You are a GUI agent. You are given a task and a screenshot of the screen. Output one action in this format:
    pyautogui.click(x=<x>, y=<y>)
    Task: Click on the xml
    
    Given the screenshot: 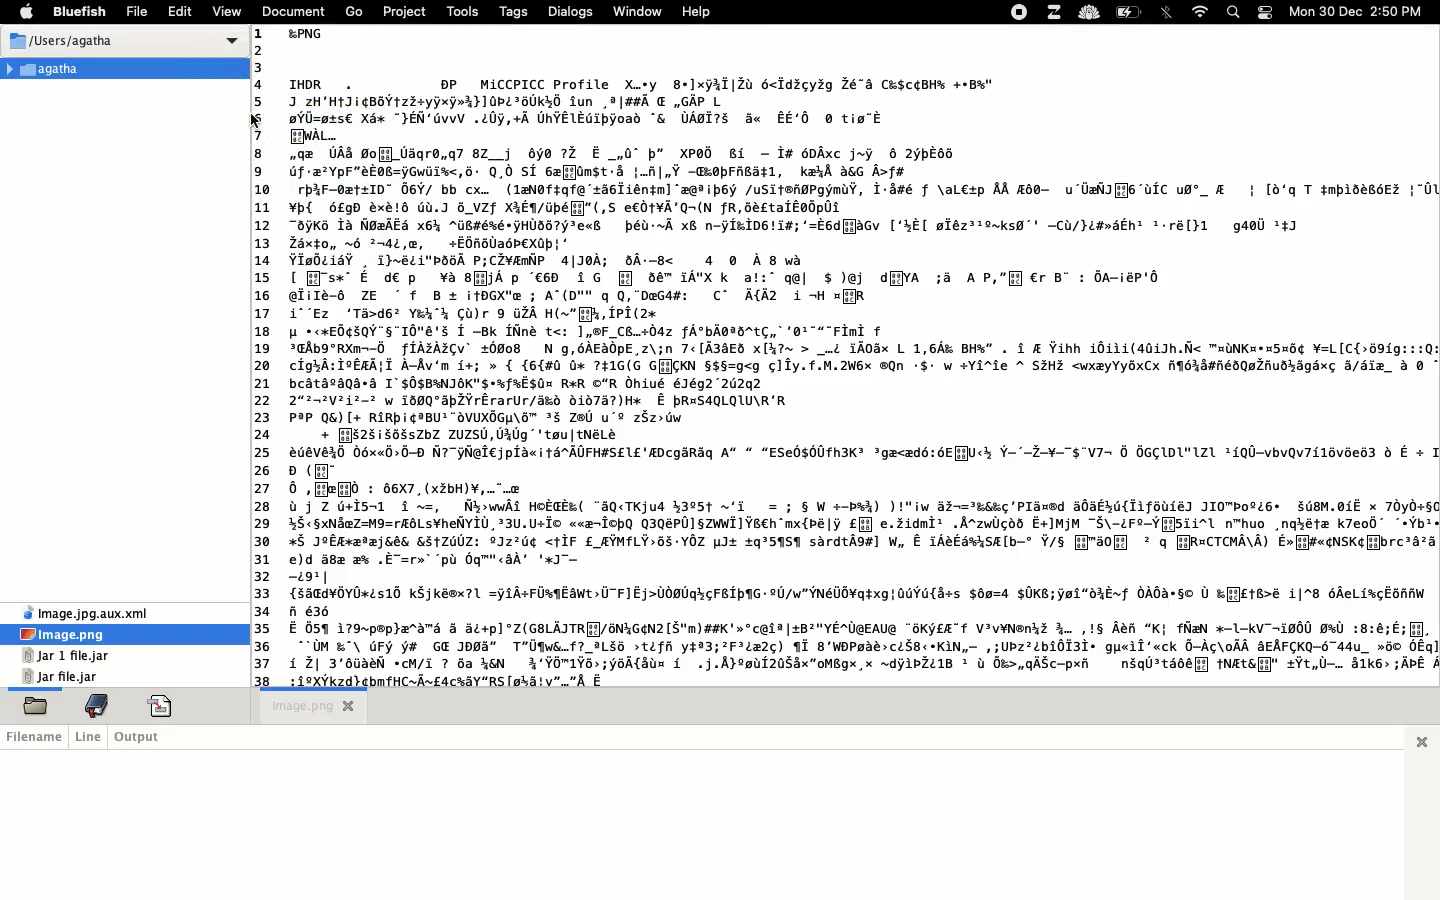 What is the action you would take?
    pyautogui.click(x=86, y=610)
    